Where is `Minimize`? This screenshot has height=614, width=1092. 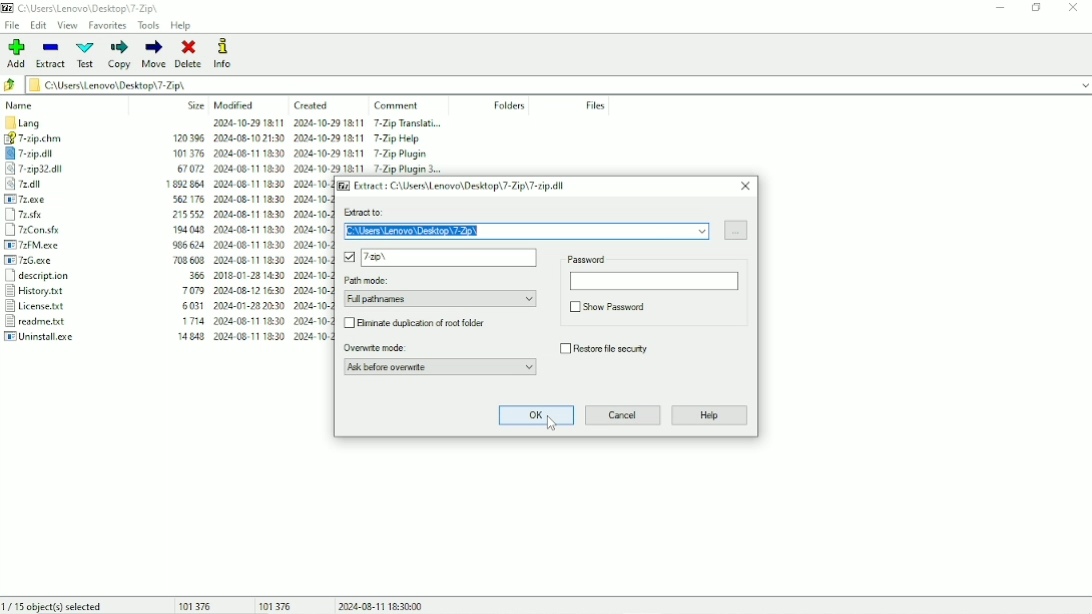
Minimize is located at coordinates (1000, 7).